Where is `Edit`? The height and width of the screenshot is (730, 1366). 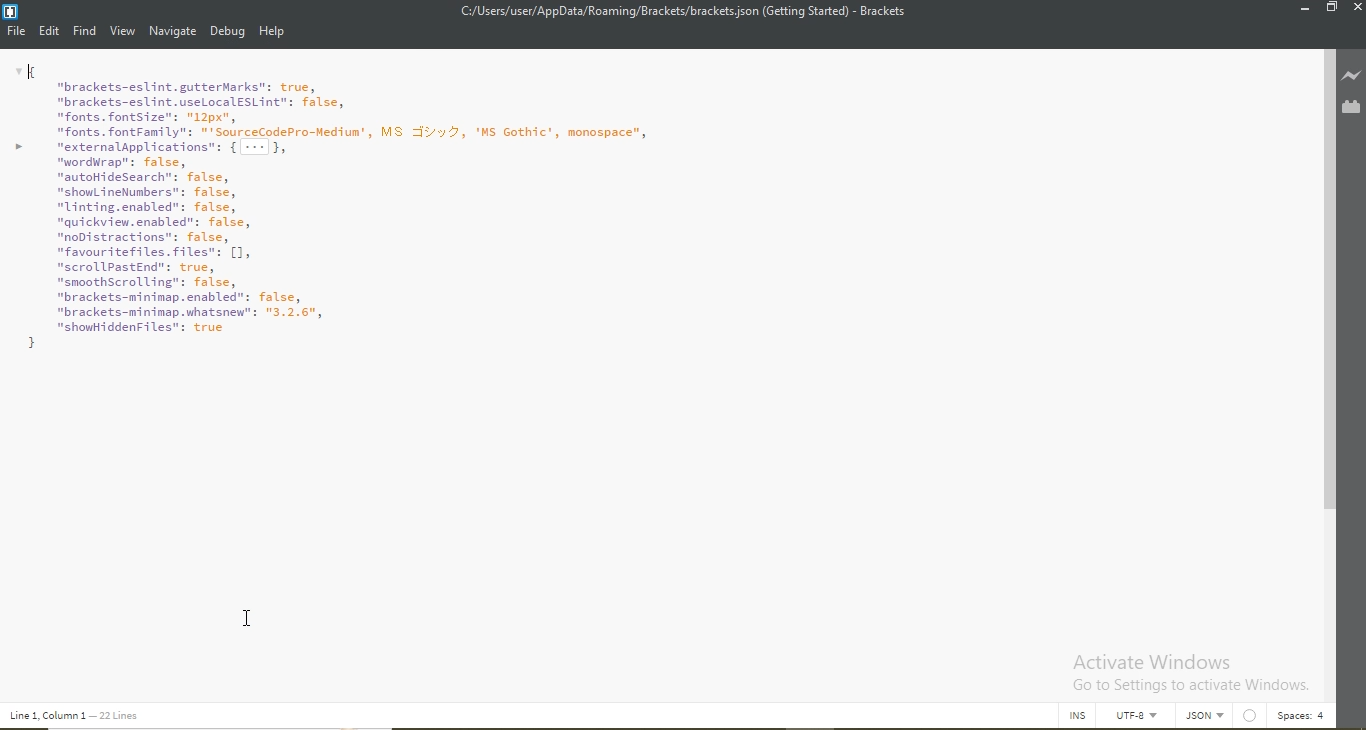
Edit is located at coordinates (51, 30).